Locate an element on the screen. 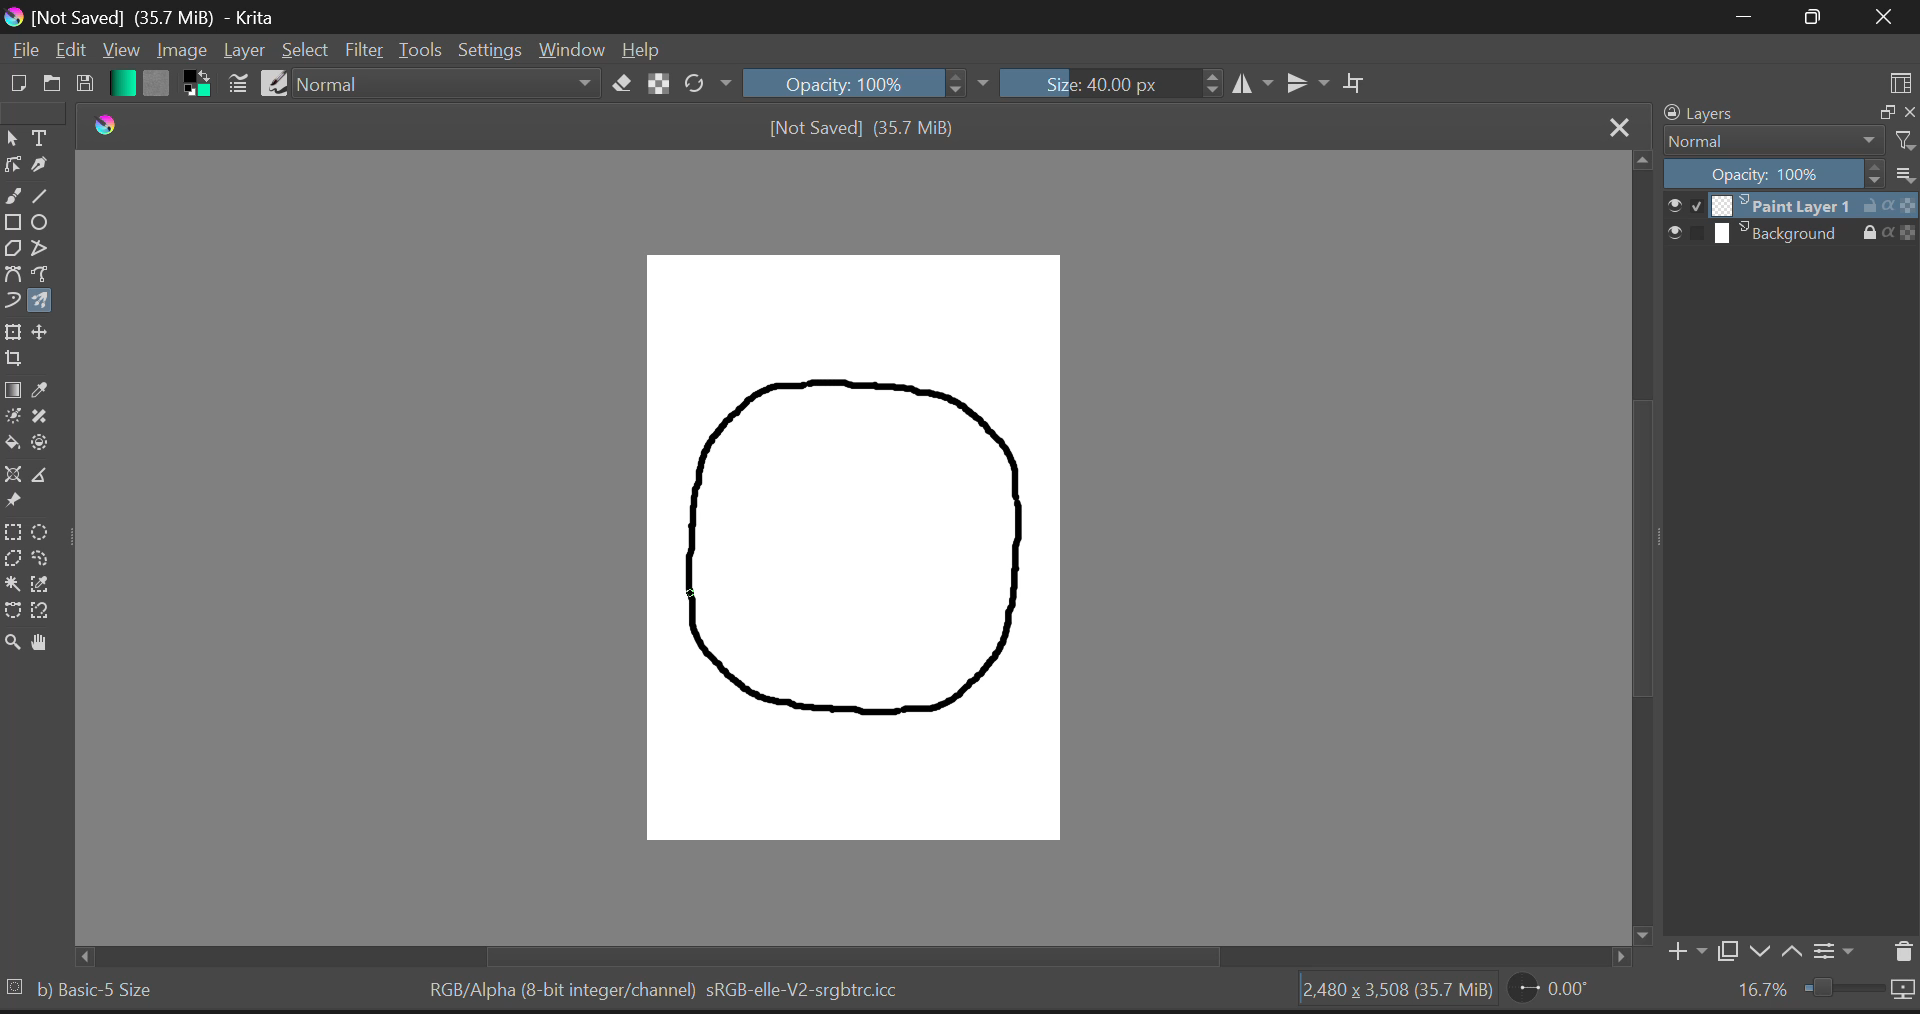 The width and height of the screenshot is (1920, 1014). Line is located at coordinates (44, 193).